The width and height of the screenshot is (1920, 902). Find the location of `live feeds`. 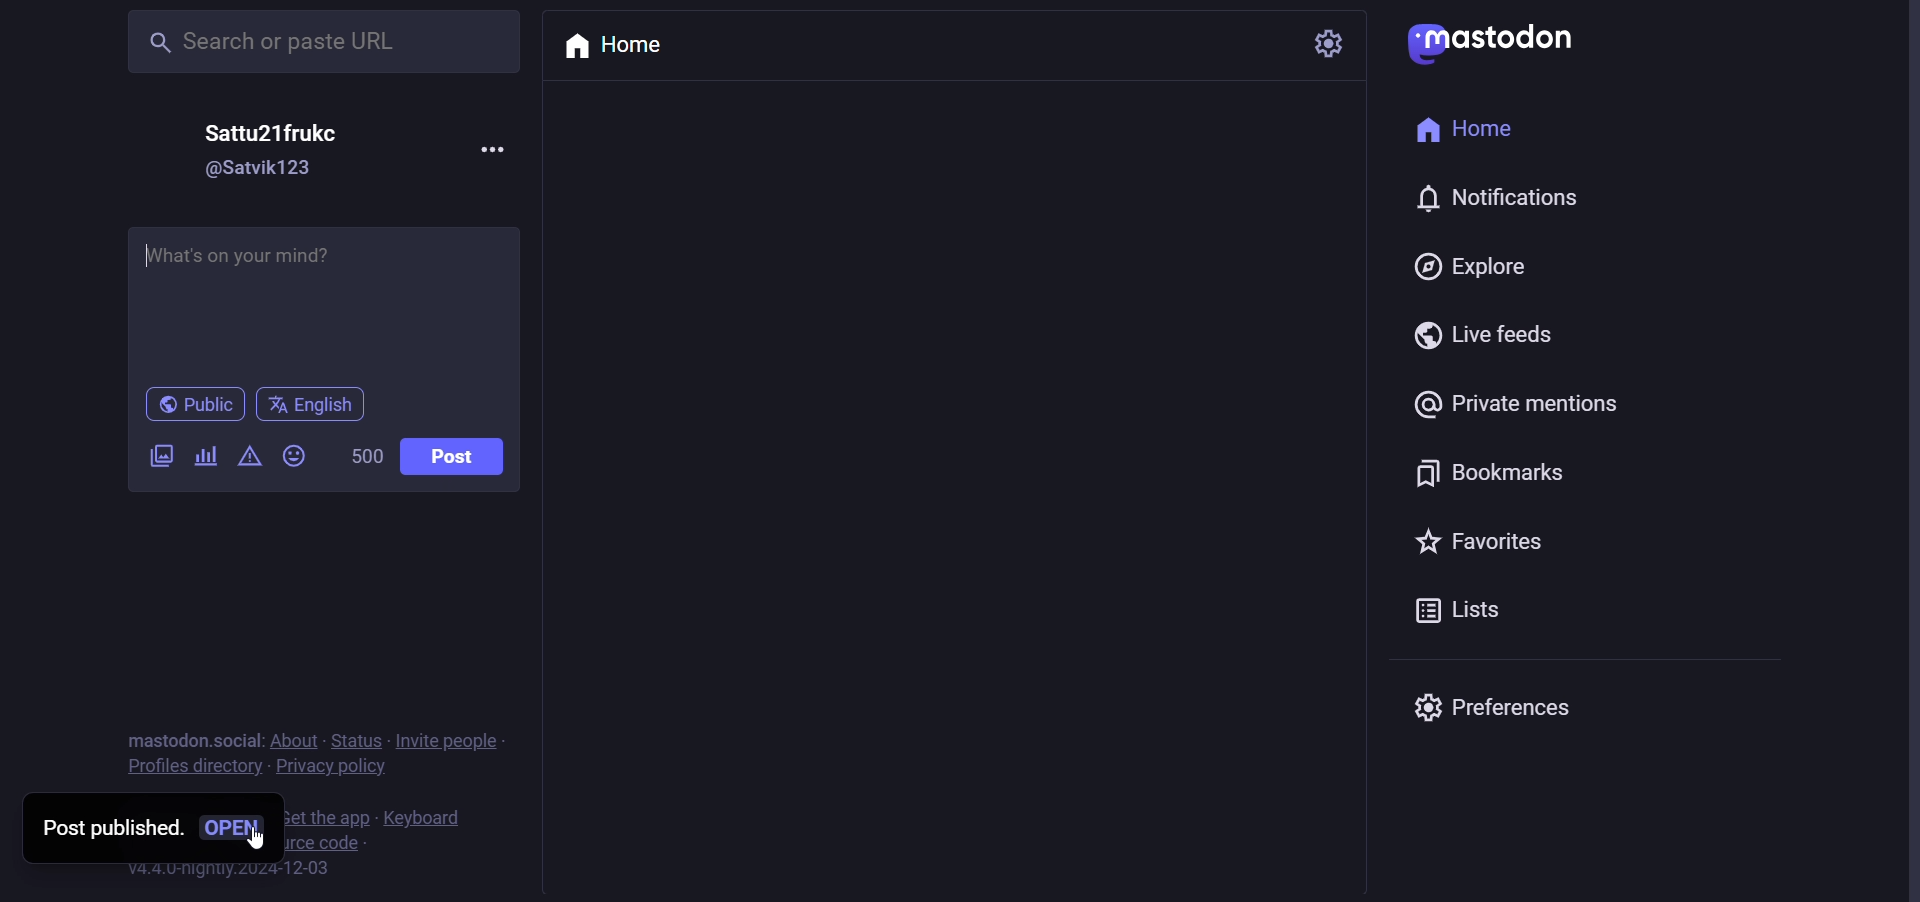

live feeds is located at coordinates (1485, 335).